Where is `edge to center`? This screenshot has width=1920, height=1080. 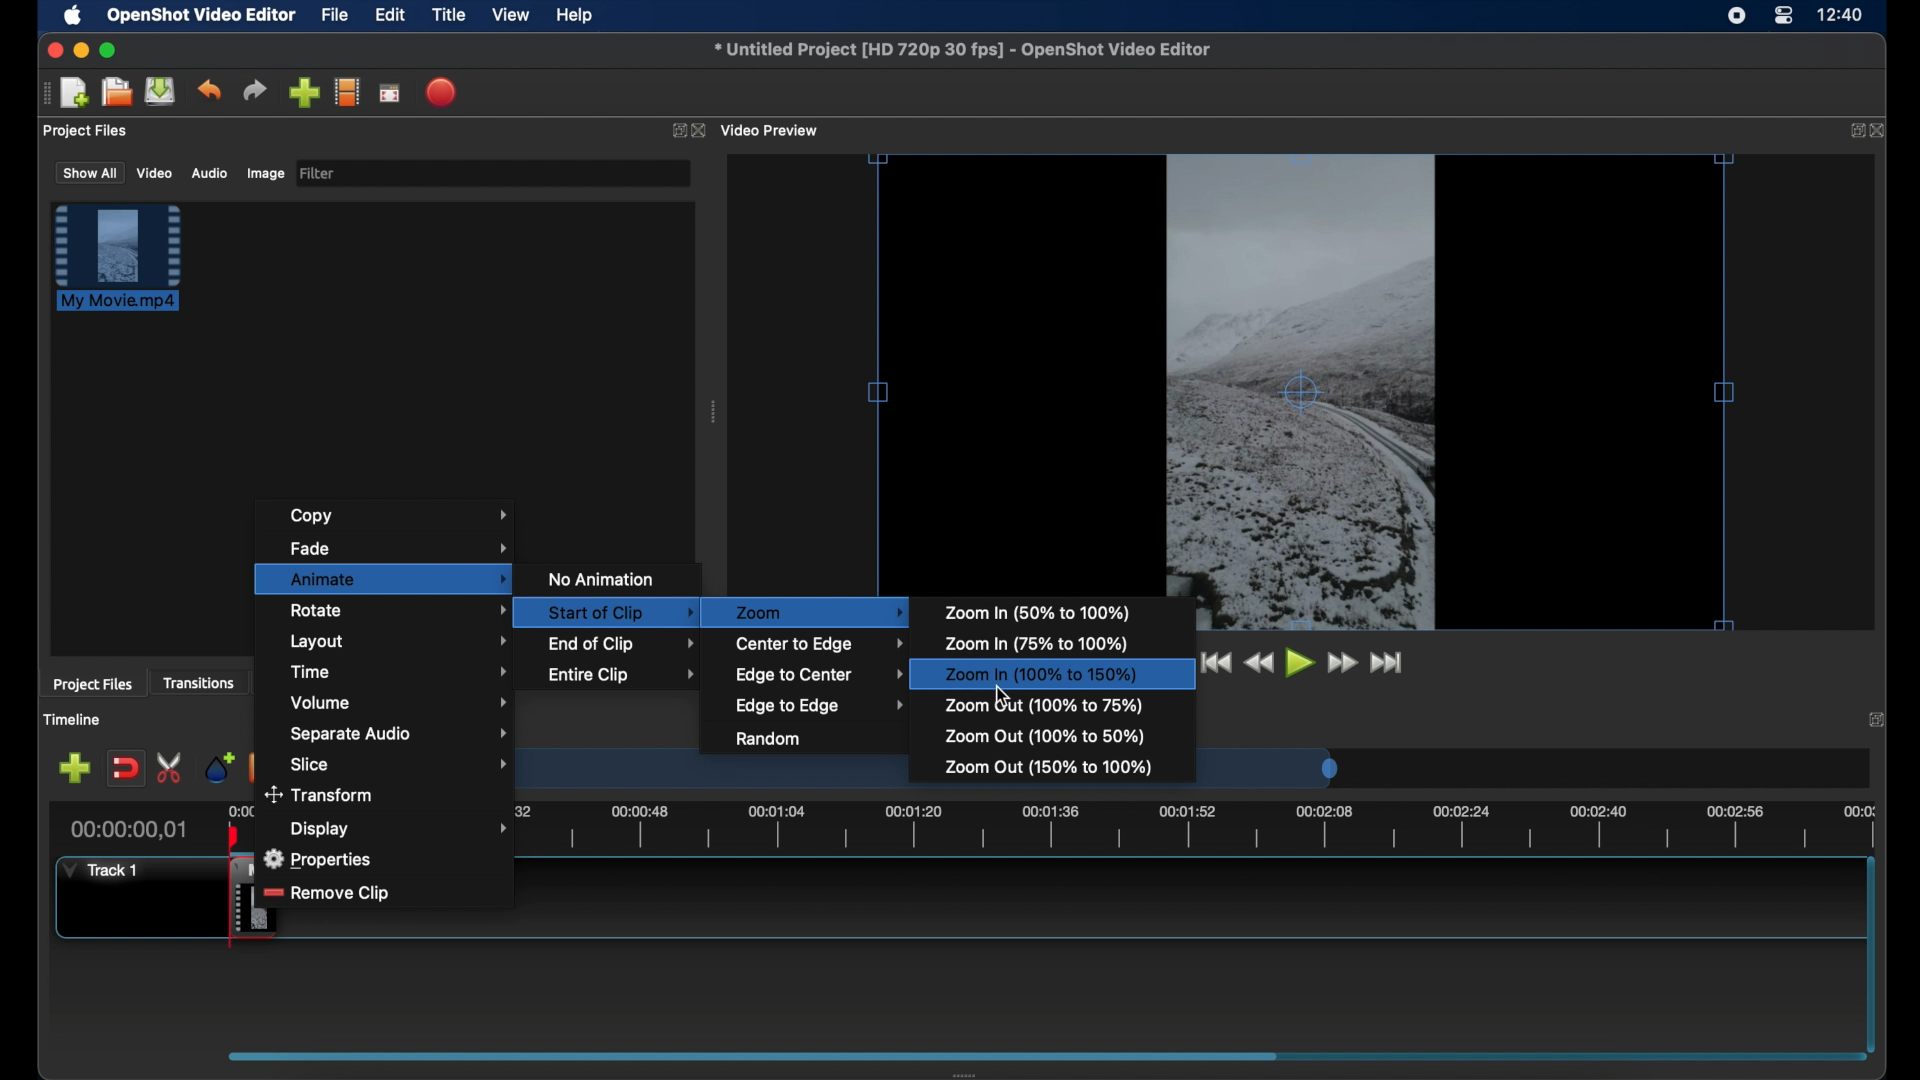
edge to center is located at coordinates (821, 674).